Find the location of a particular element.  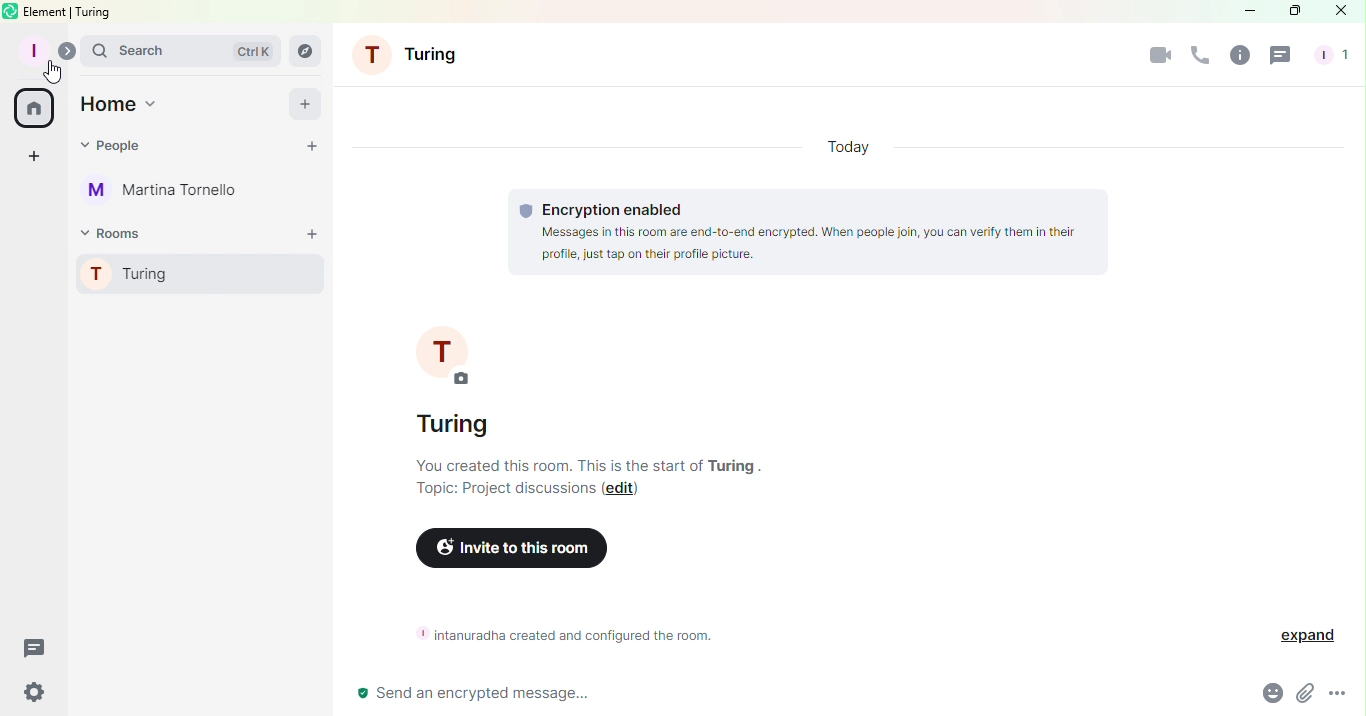

Room information is located at coordinates (559, 635).